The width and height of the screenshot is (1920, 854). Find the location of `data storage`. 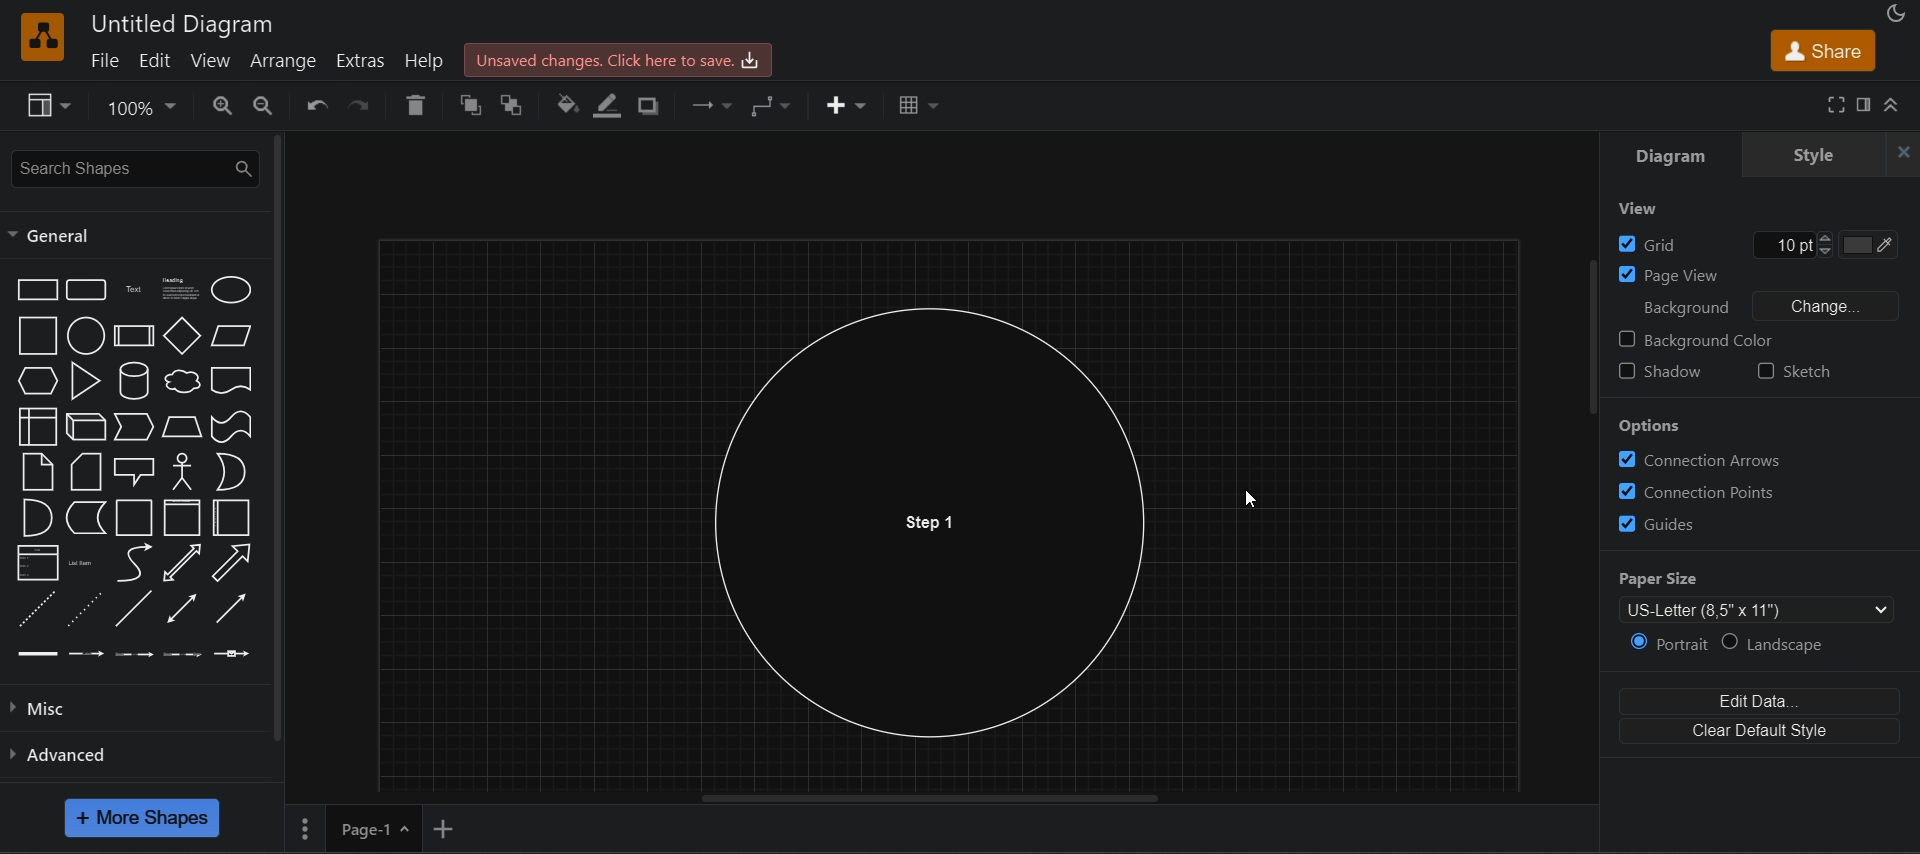

data storage is located at coordinates (88, 520).